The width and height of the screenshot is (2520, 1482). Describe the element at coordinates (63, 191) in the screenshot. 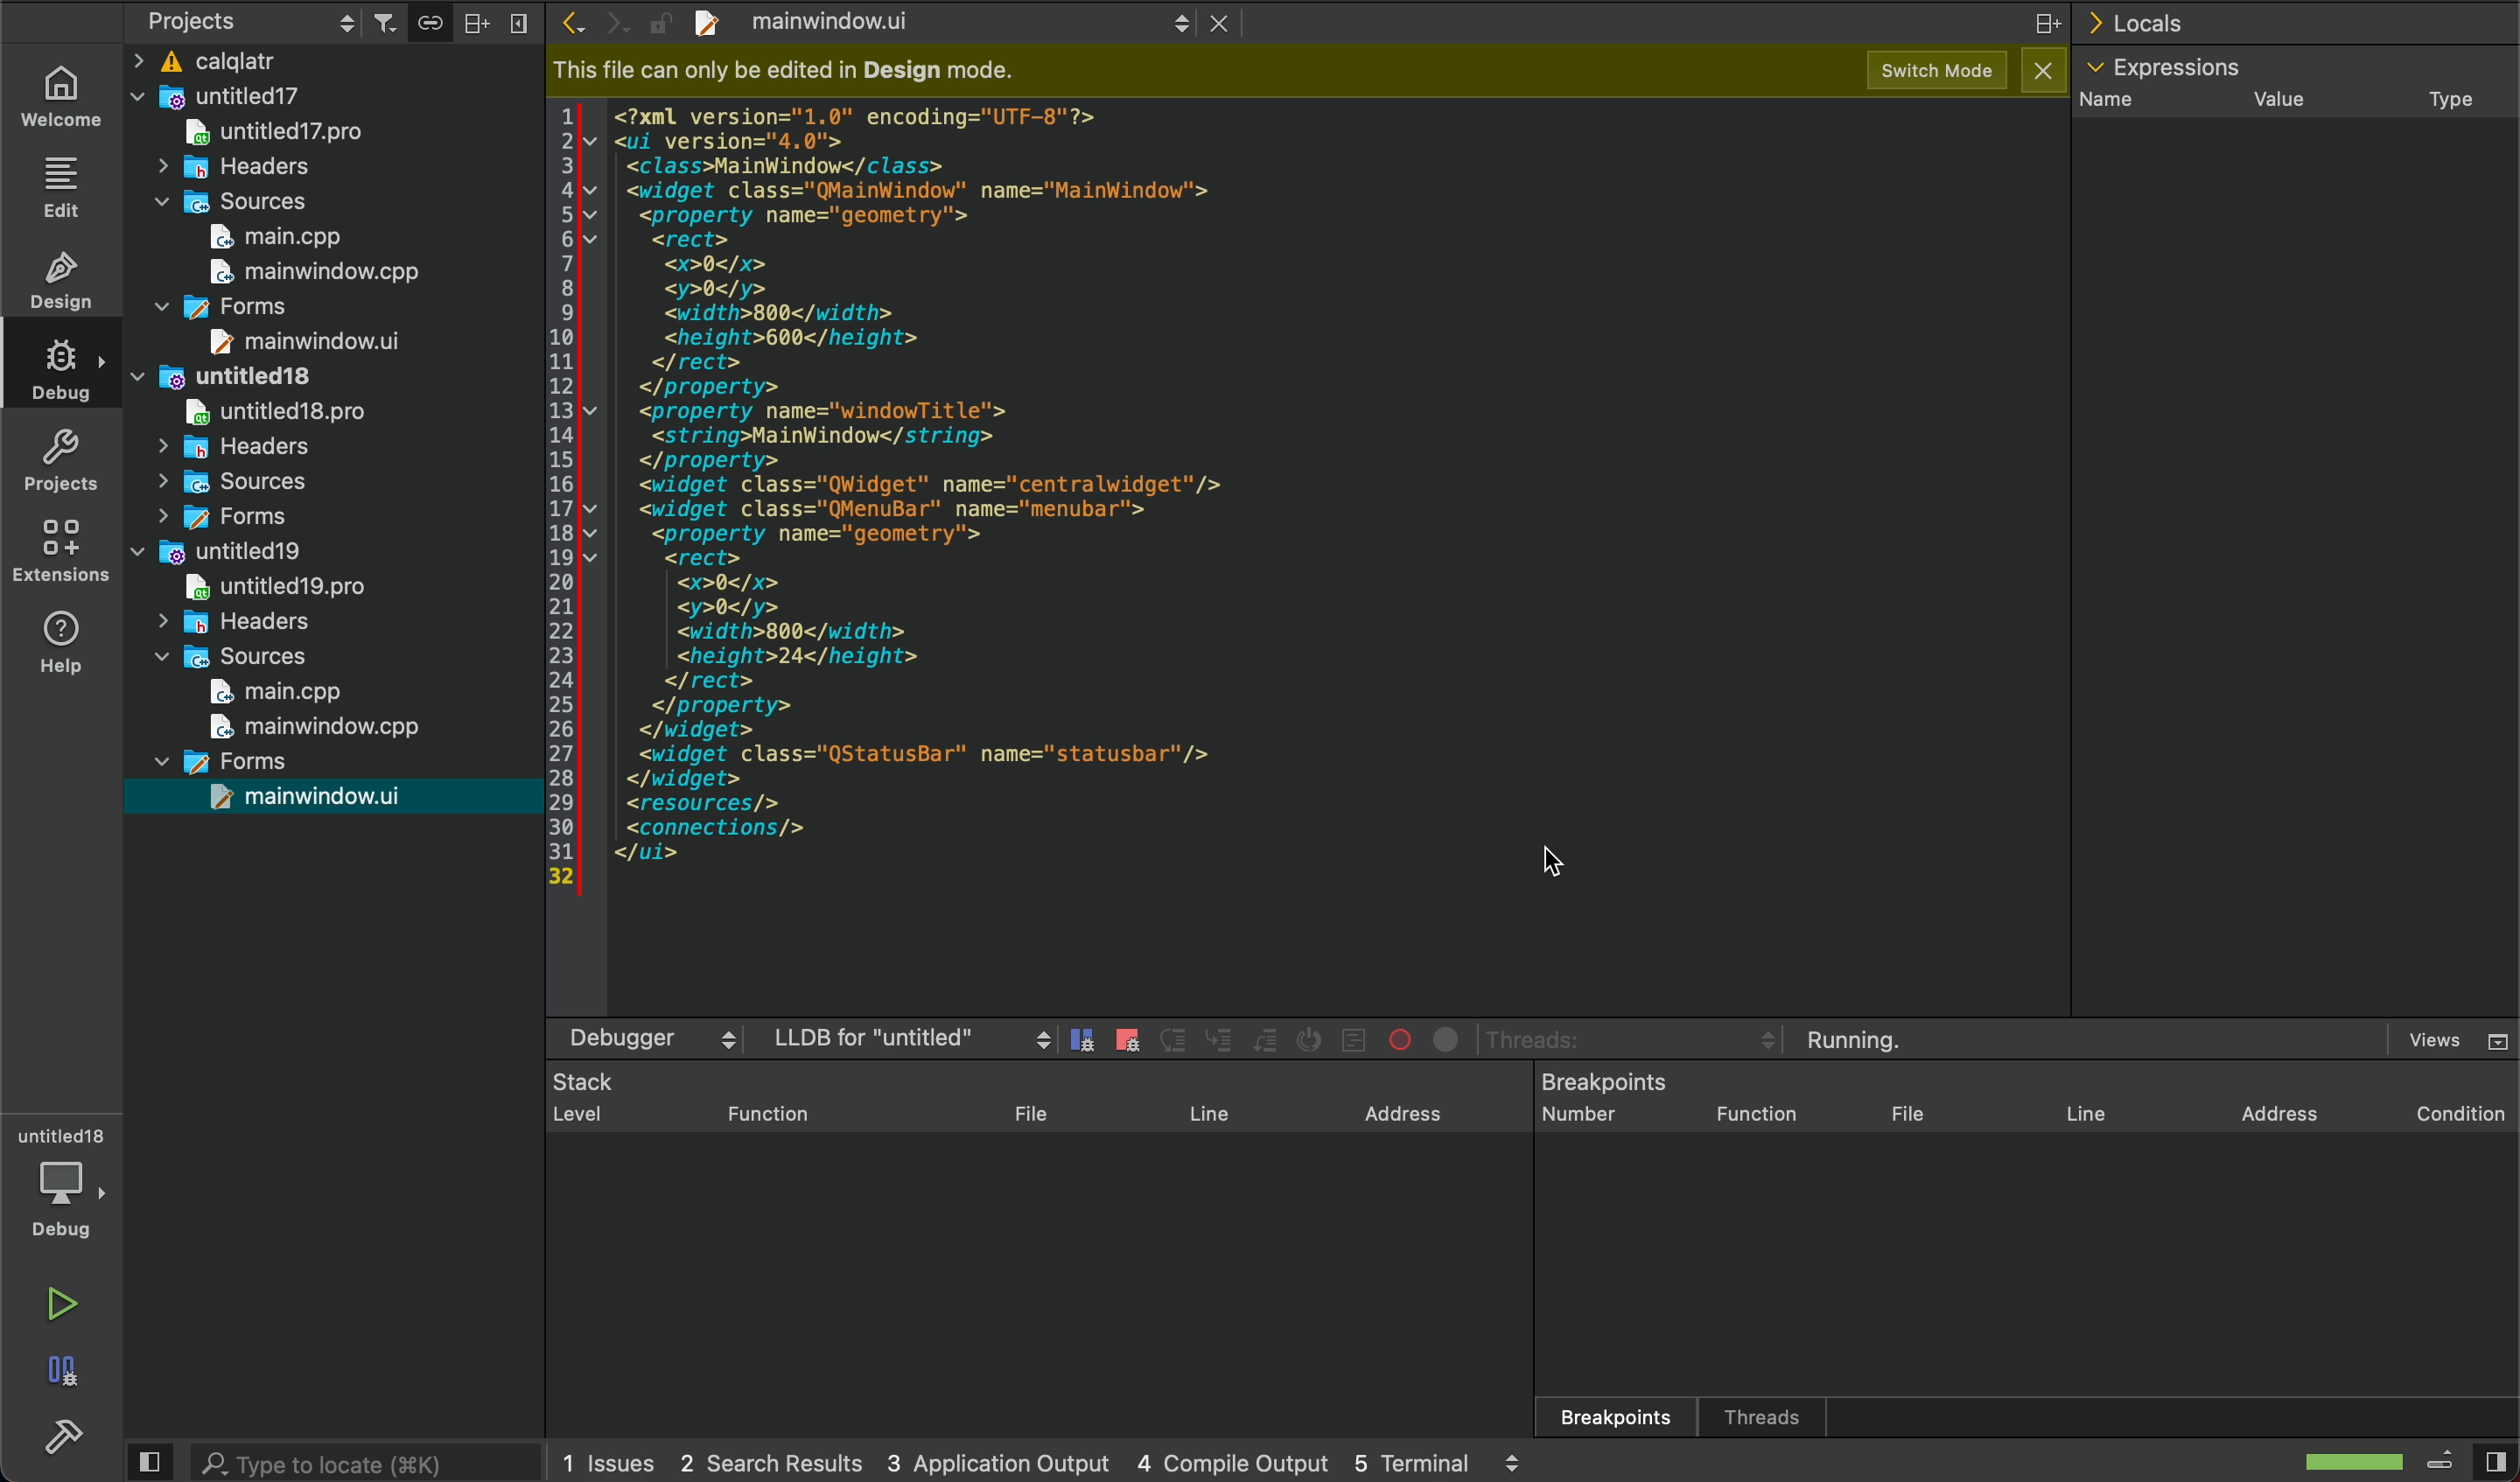

I see `edit` at that location.